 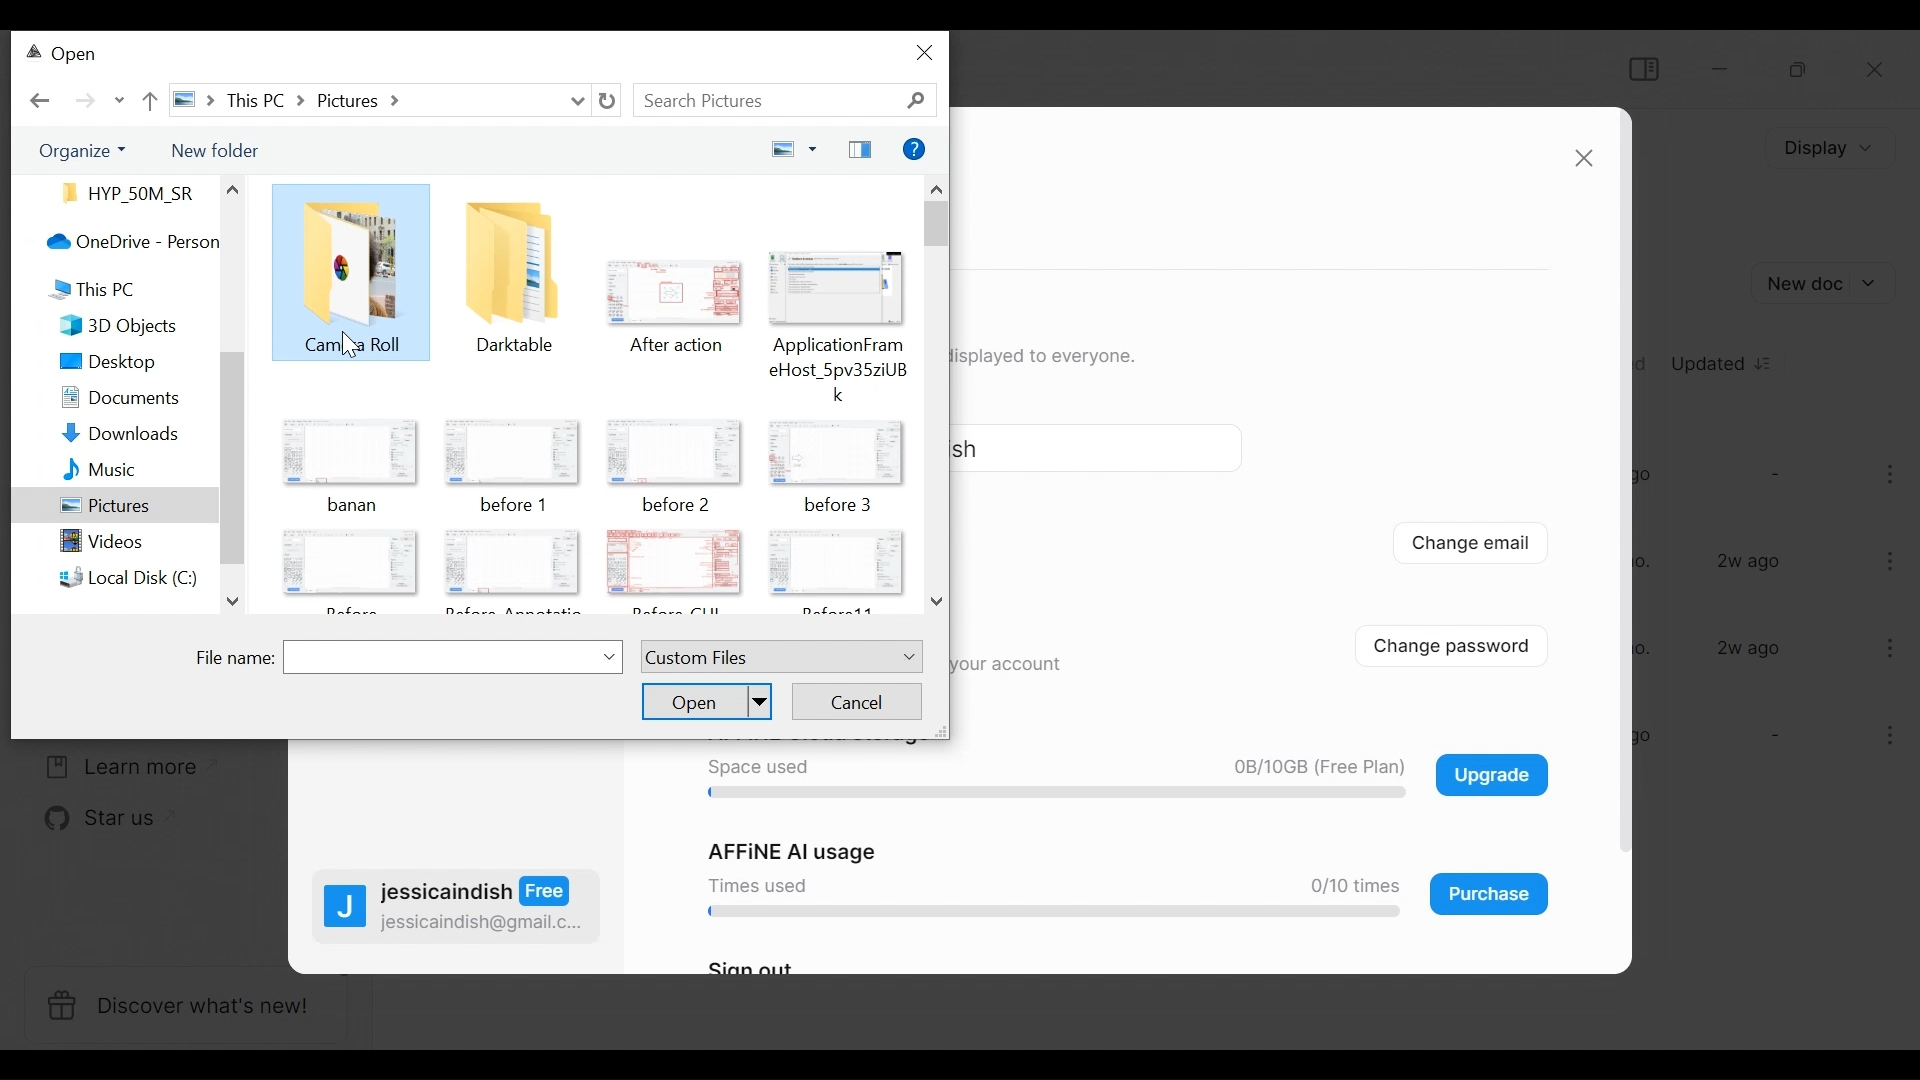 I want to click on Open, so click(x=707, y=700).